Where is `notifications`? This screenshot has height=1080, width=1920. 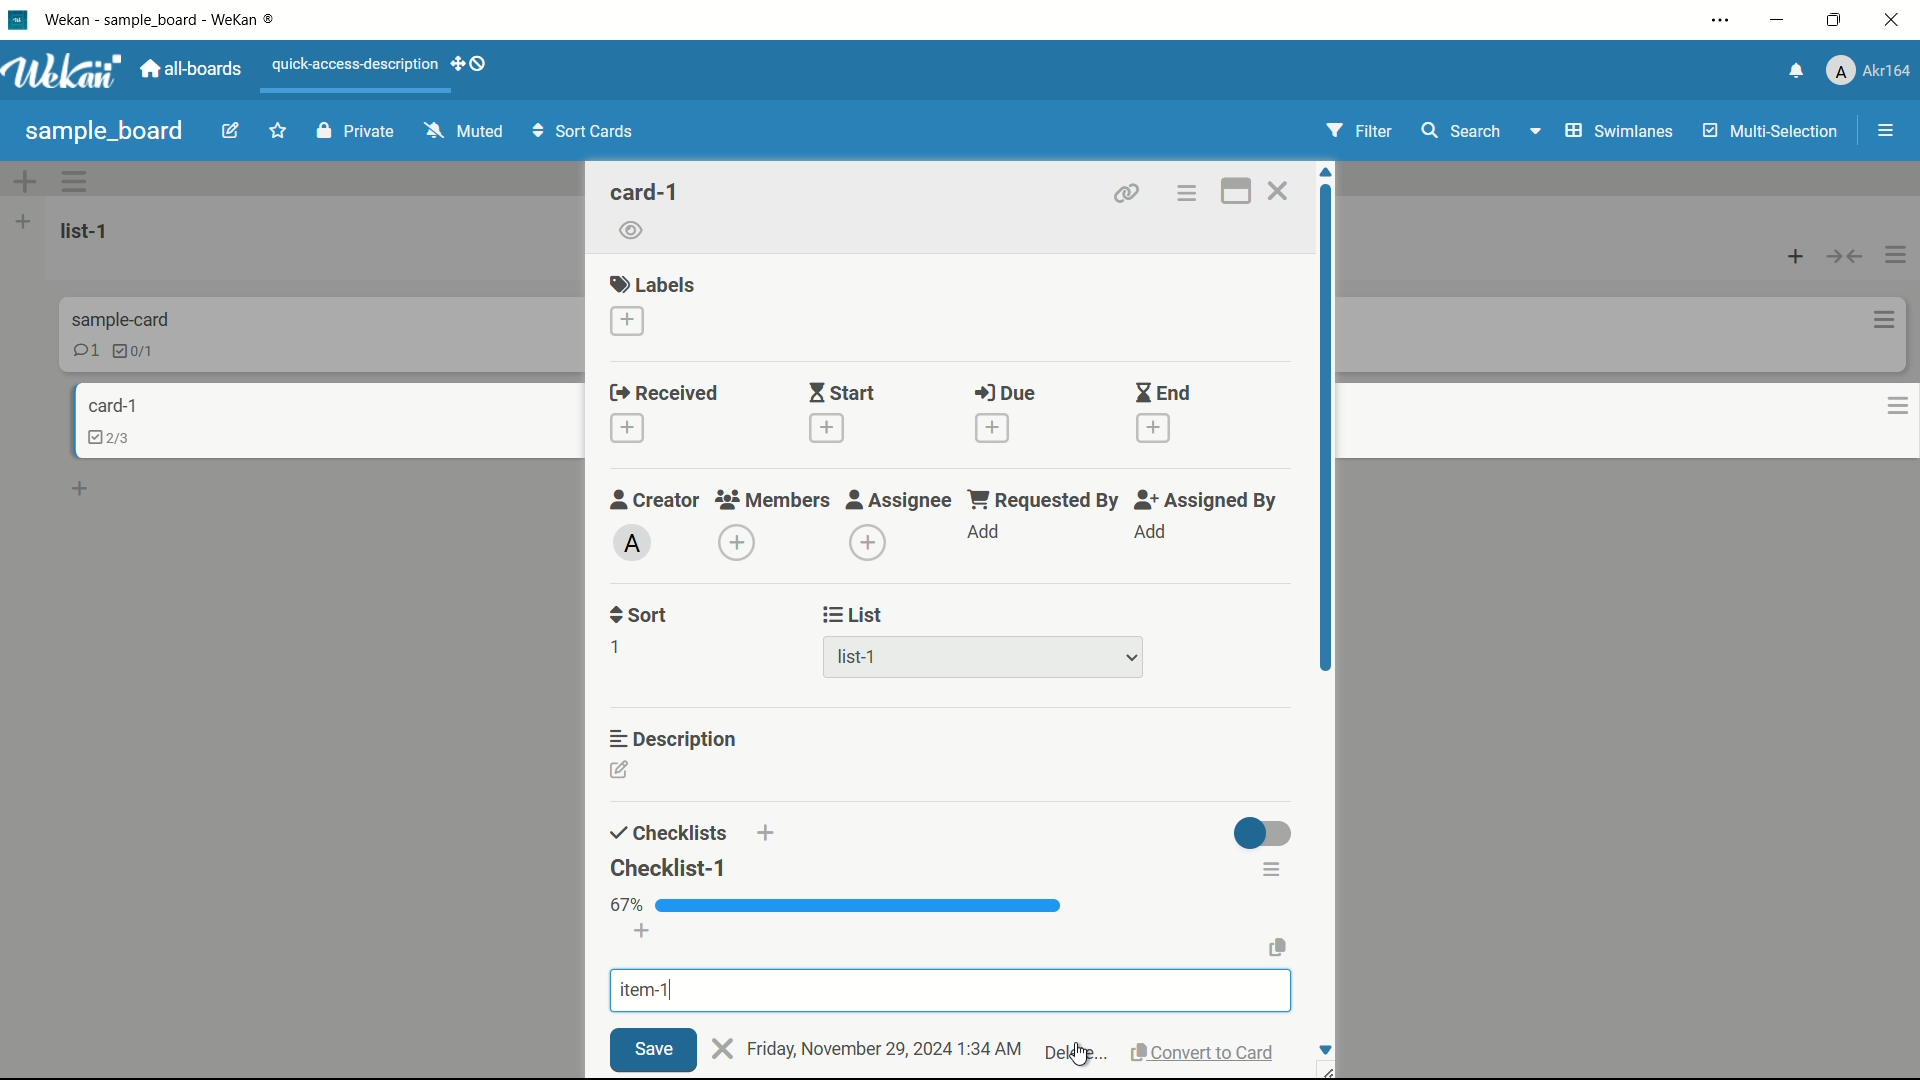 notifications is located at coordinates (1790, 72).